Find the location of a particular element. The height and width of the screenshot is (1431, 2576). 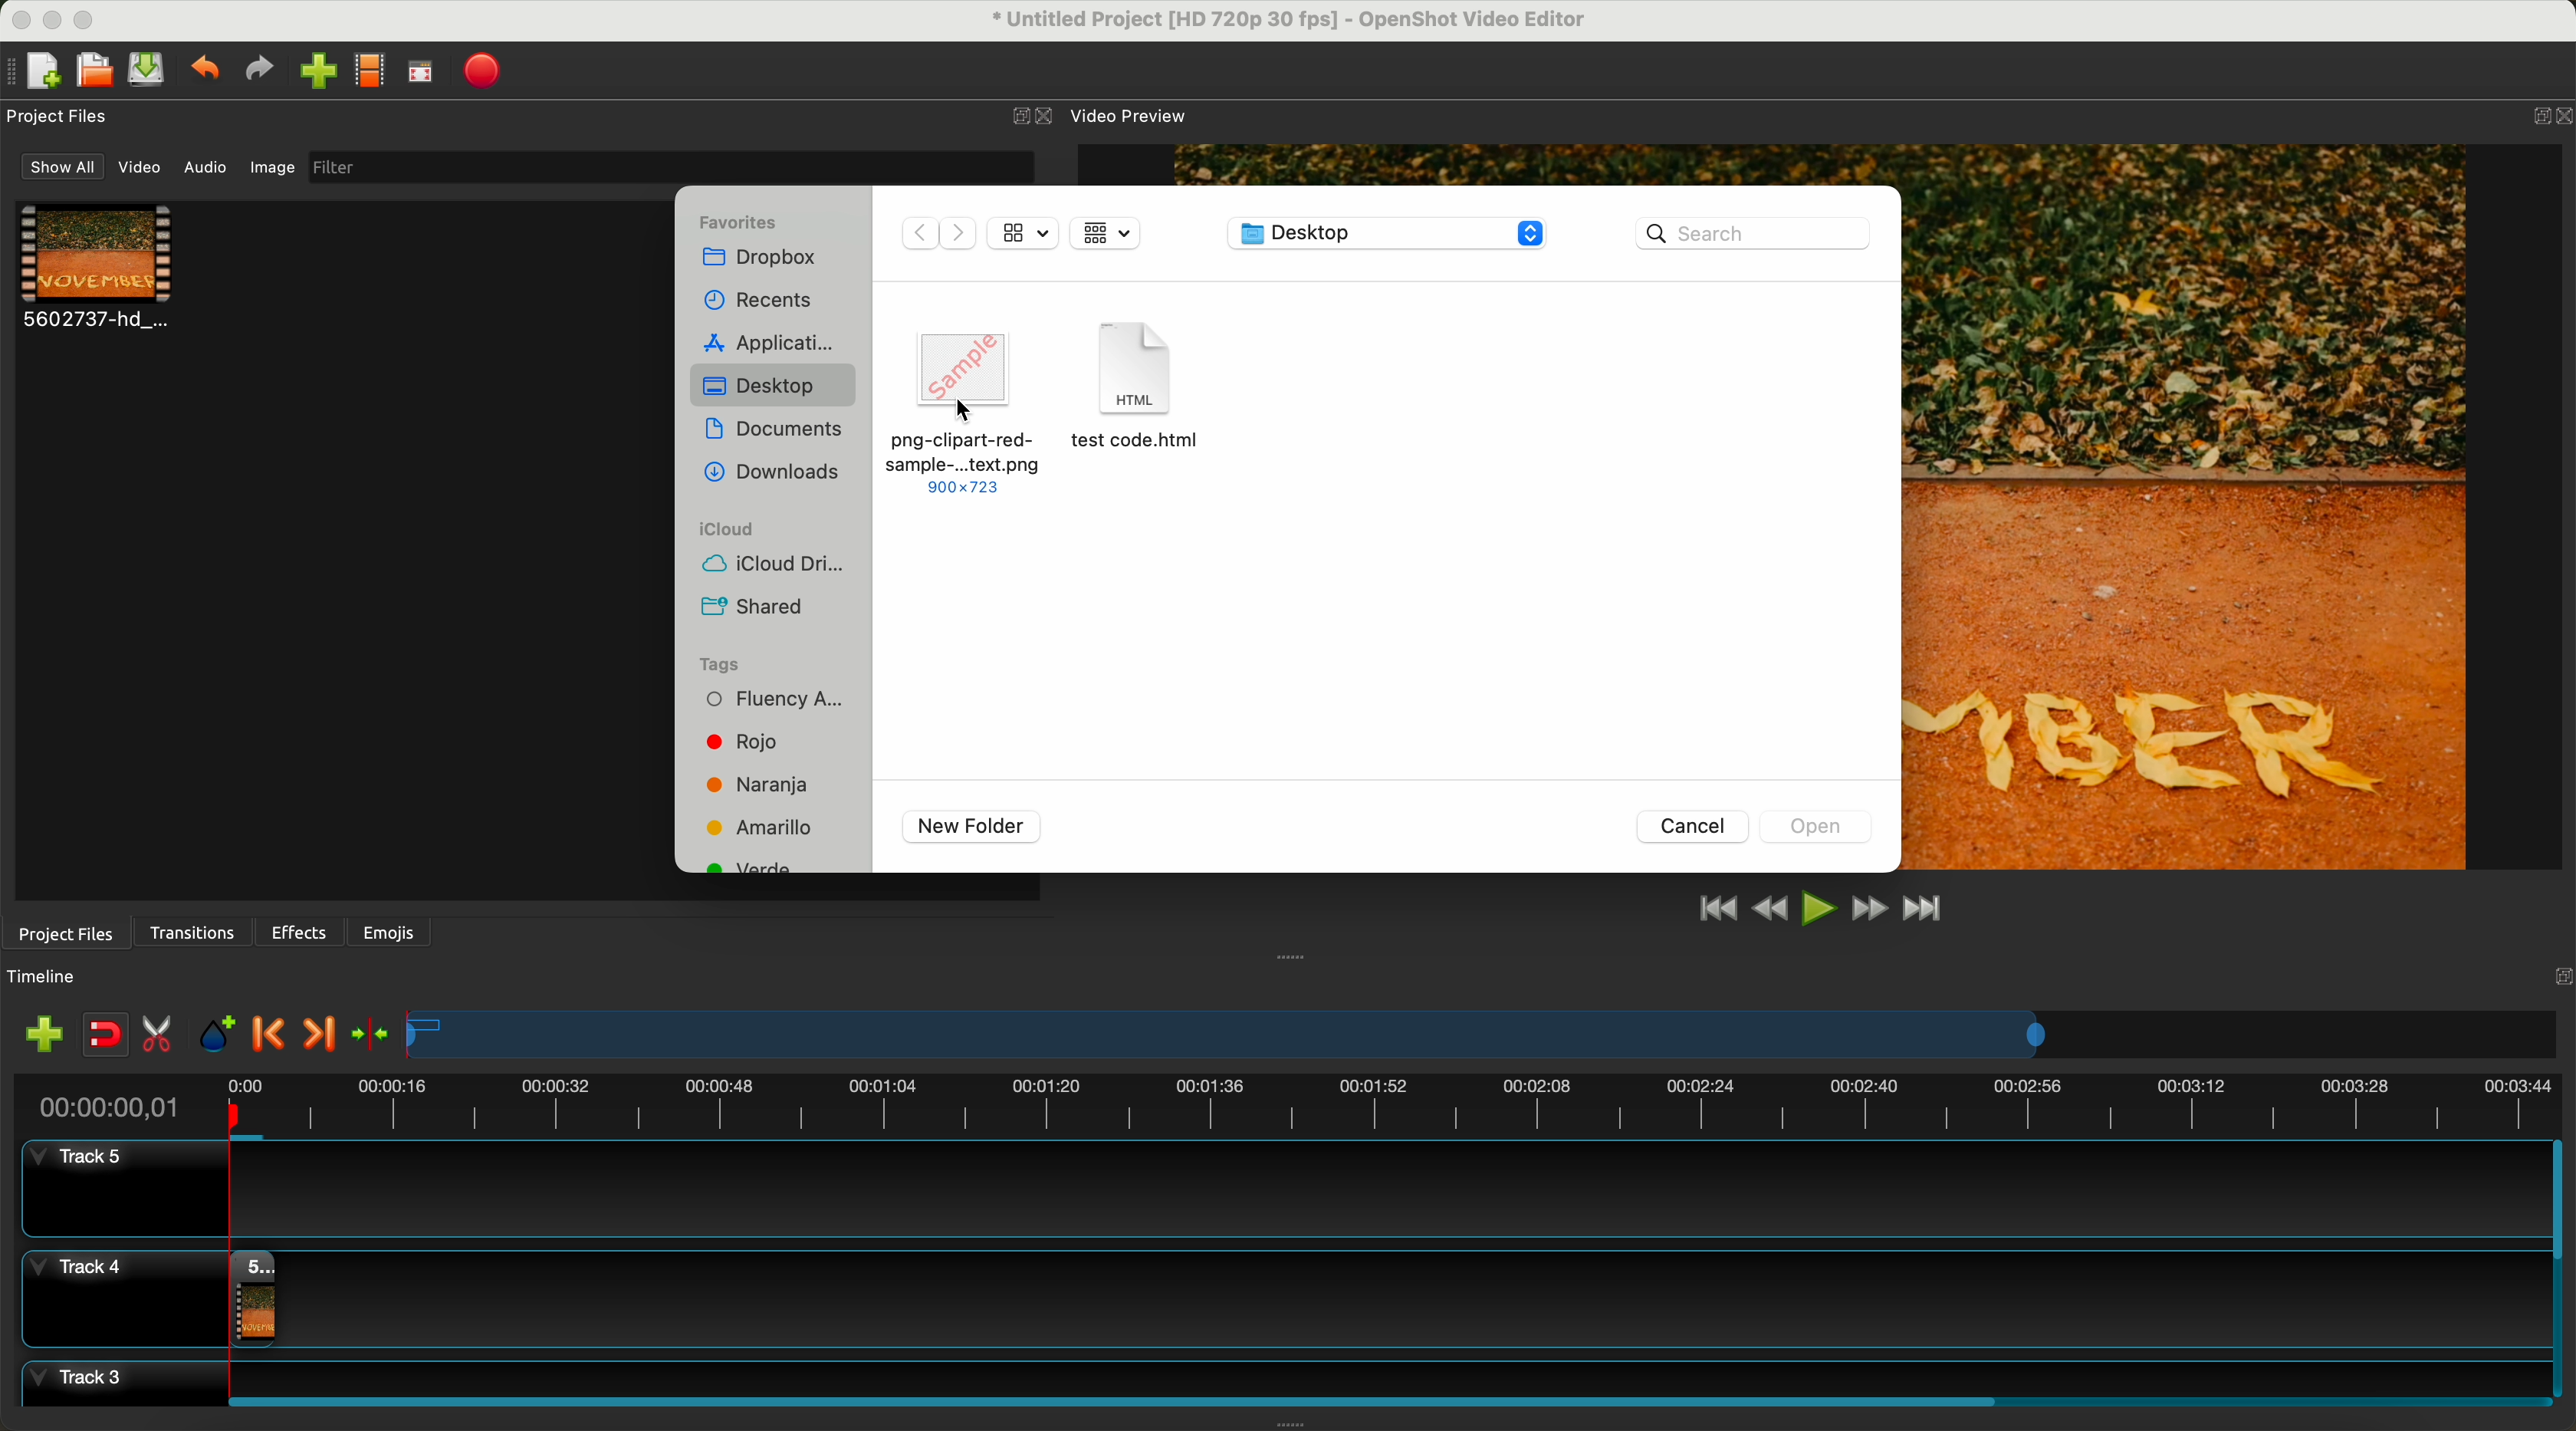

Window Expanding is located at coordinates (1292, 956).